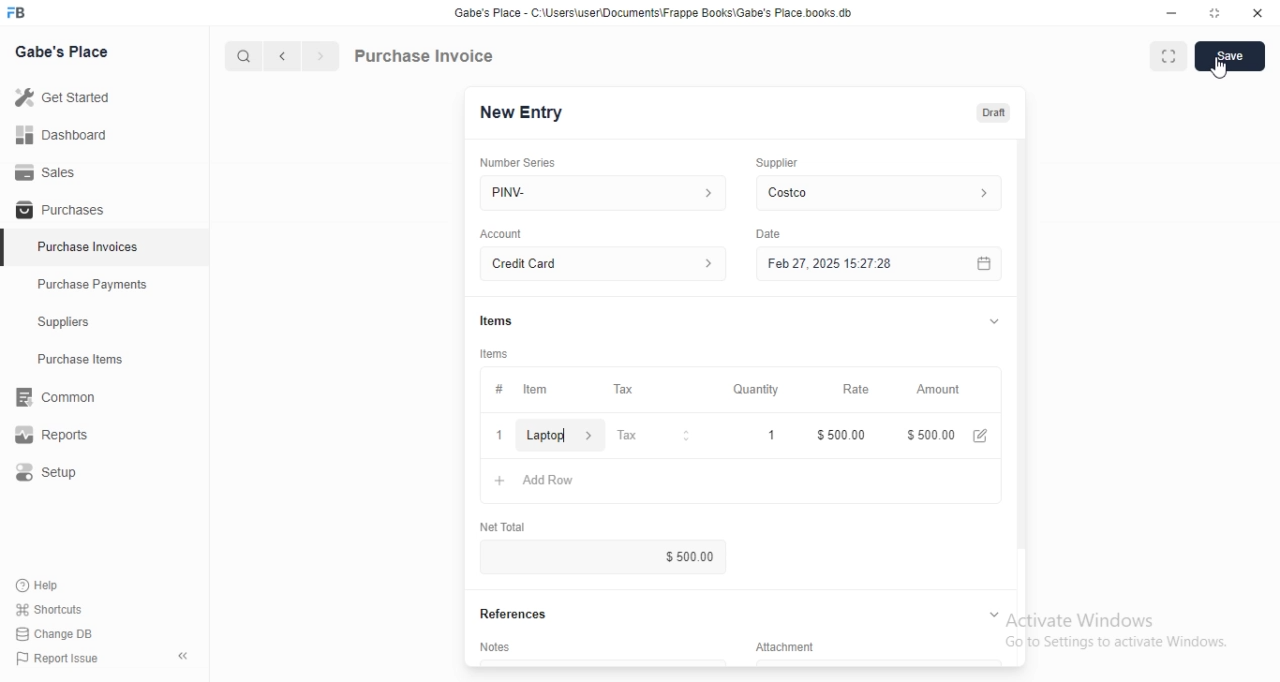 Image resolution: width=1280 pixels, height=682 pixels. Describe the element at coordinates (243, 56) in the screenshot. I see `Search` at that location.